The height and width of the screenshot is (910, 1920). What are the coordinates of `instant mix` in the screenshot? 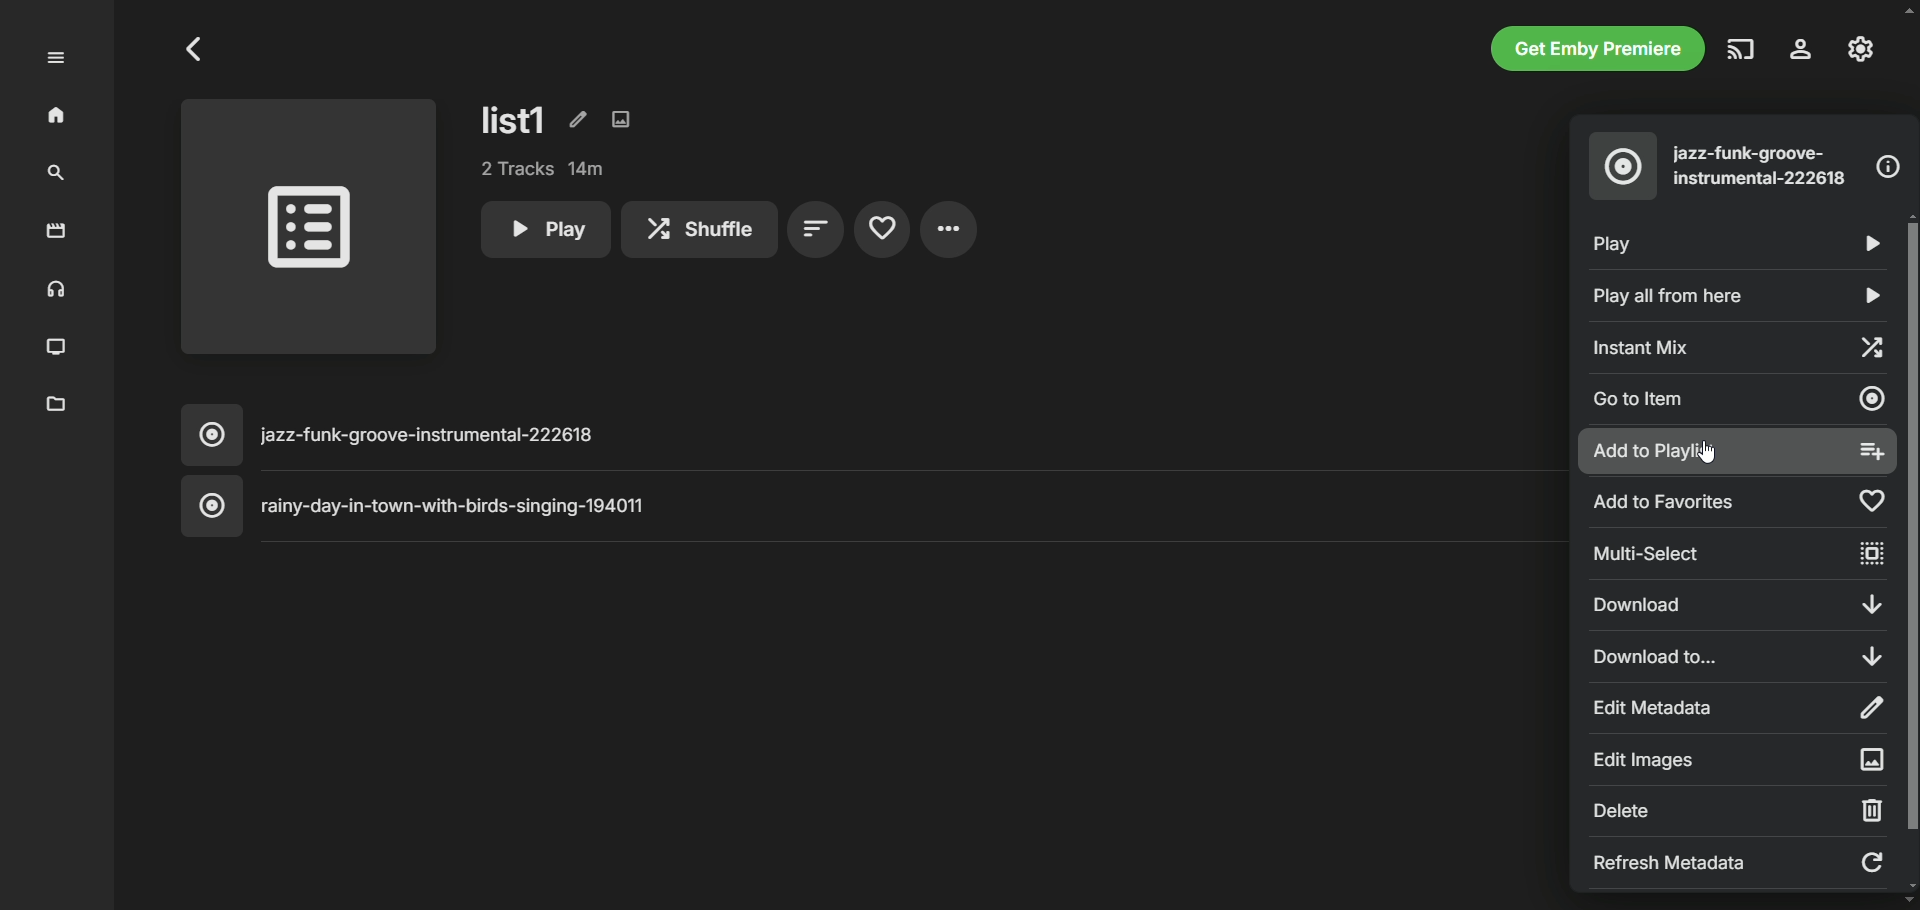 It's located at (1735, 345).